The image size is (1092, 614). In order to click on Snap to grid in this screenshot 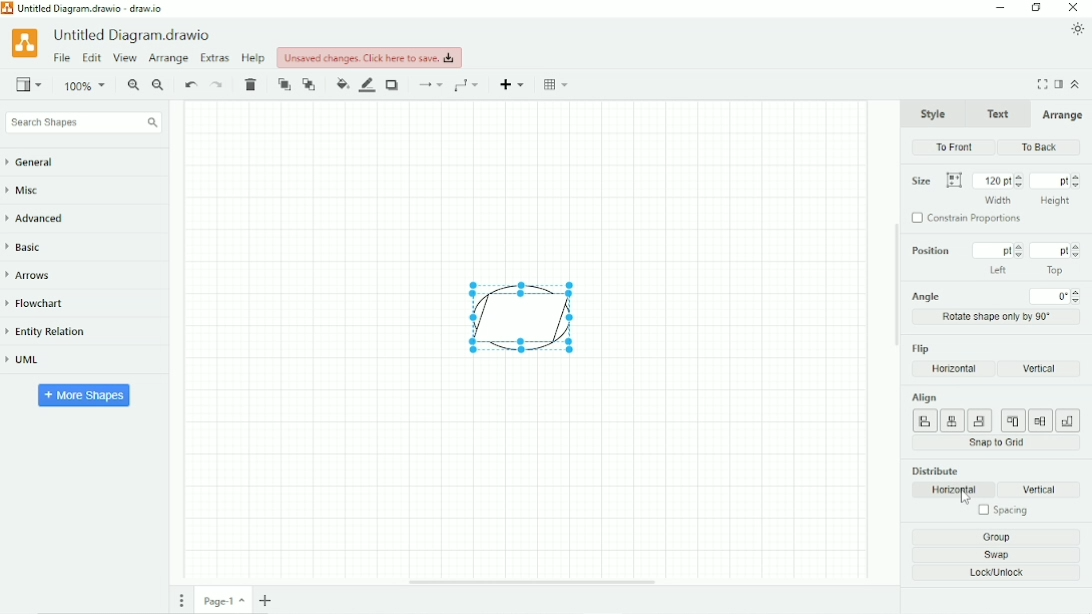, I will do `click(997, 443)`.